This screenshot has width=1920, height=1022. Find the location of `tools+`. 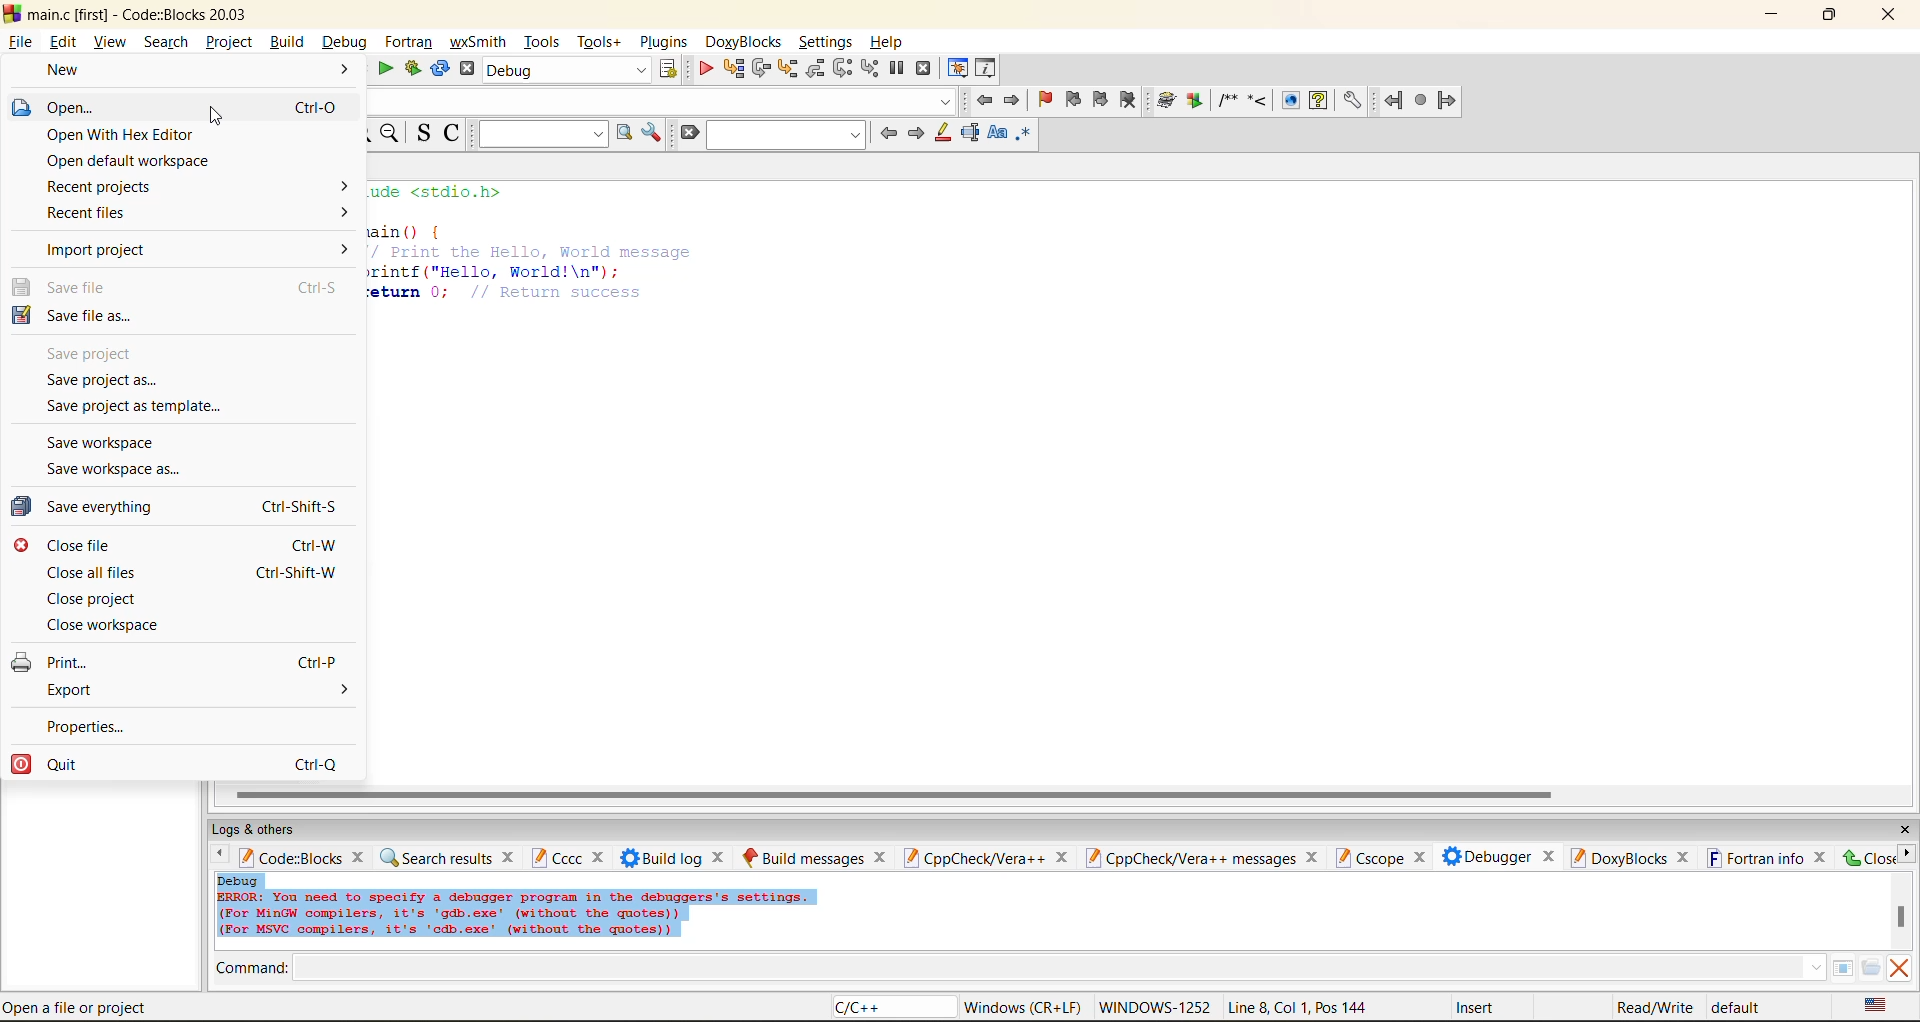

tools+ is located at coordinates (599, 42).